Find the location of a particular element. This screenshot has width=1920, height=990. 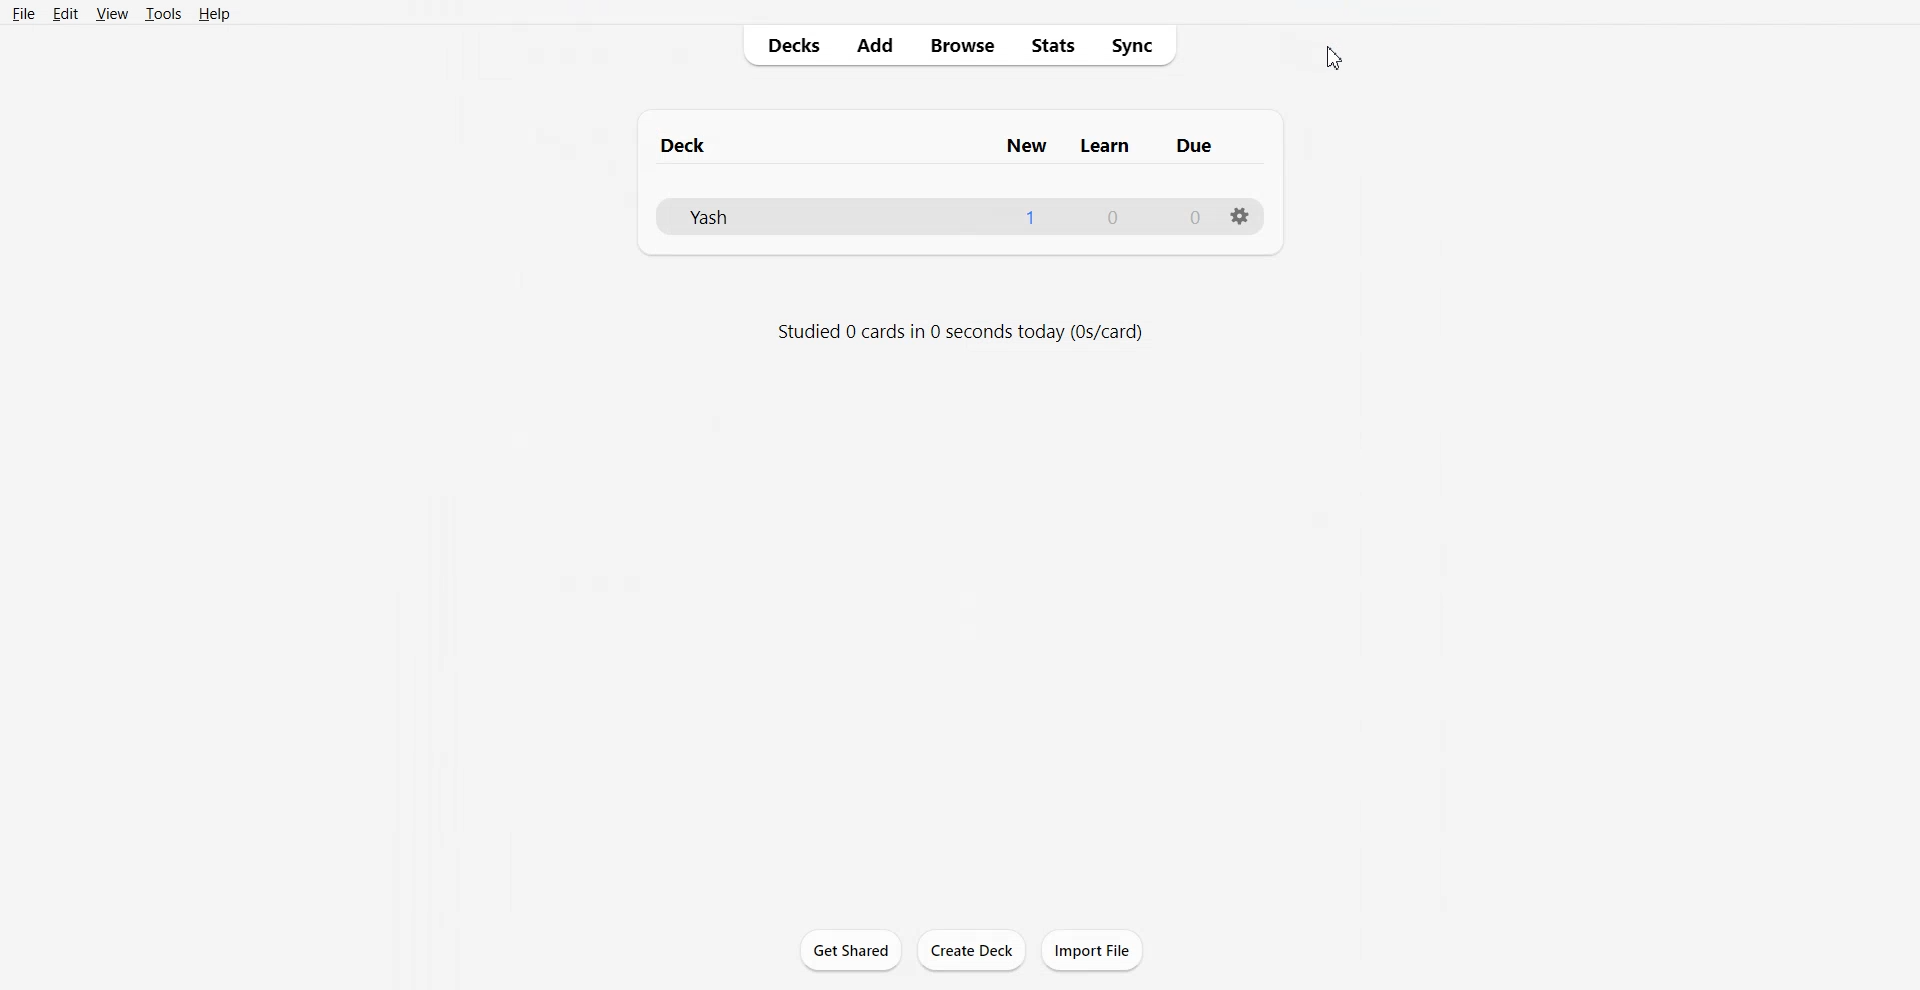

Cursor is located at coordinates (1335, 59).